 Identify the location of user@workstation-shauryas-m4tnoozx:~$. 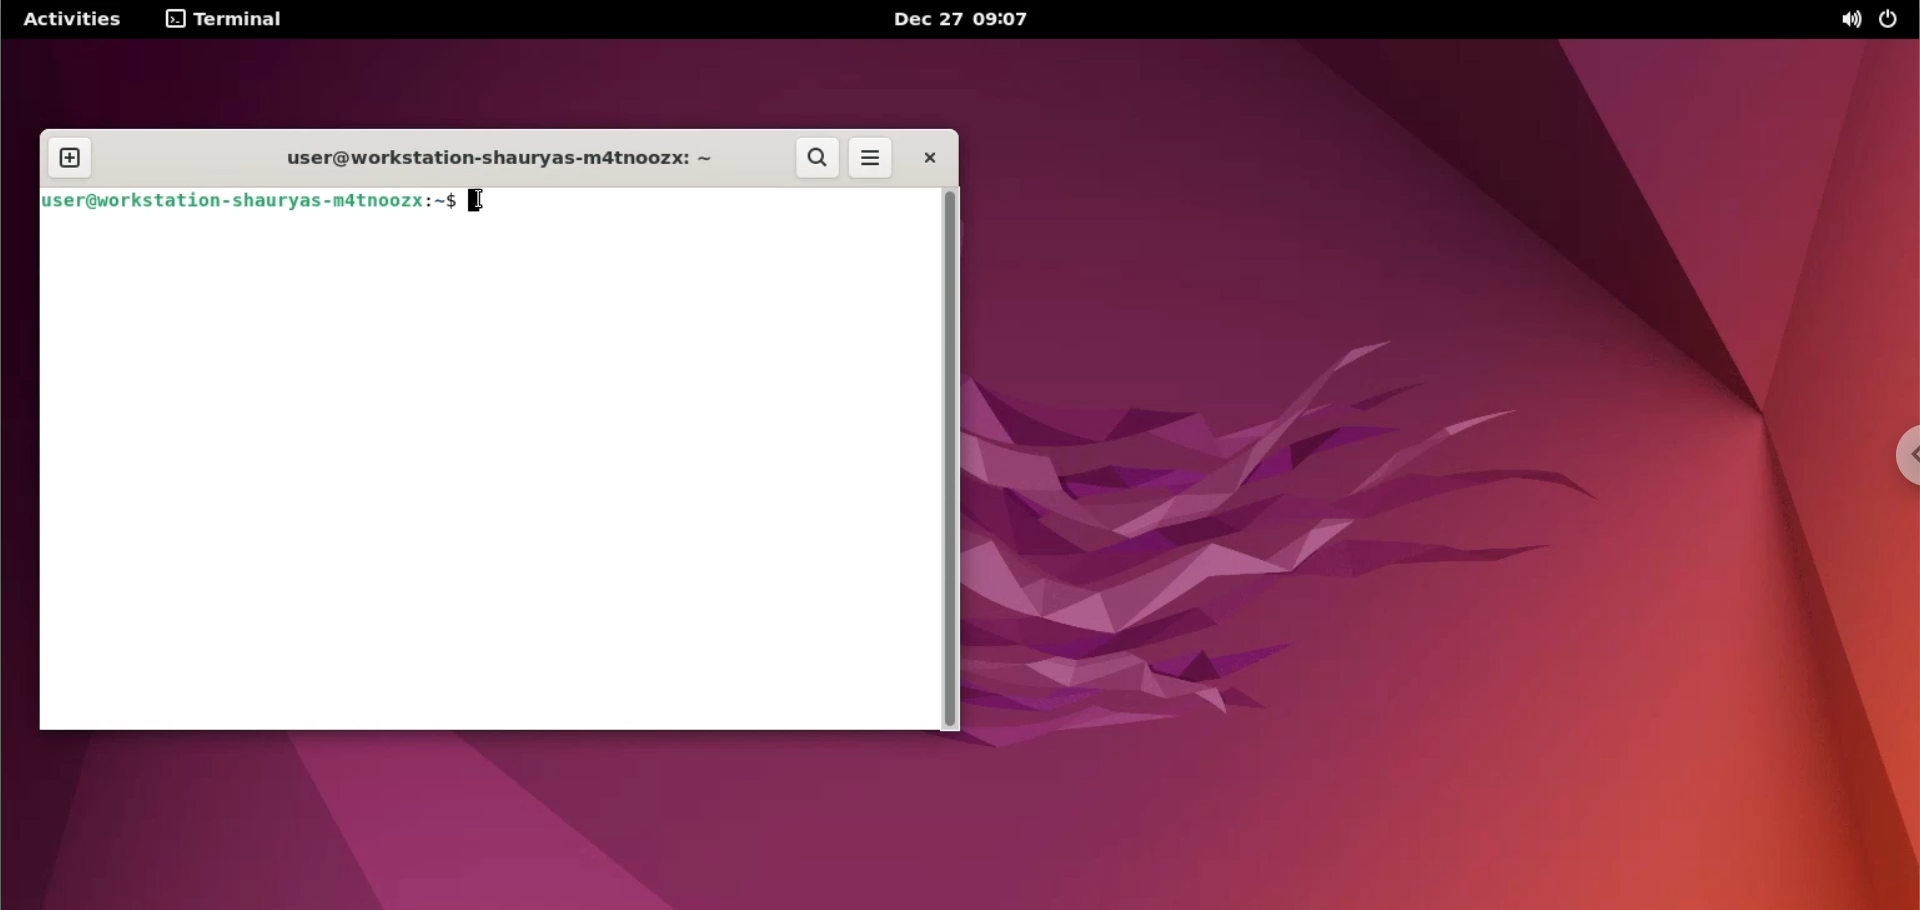
(249, 202).